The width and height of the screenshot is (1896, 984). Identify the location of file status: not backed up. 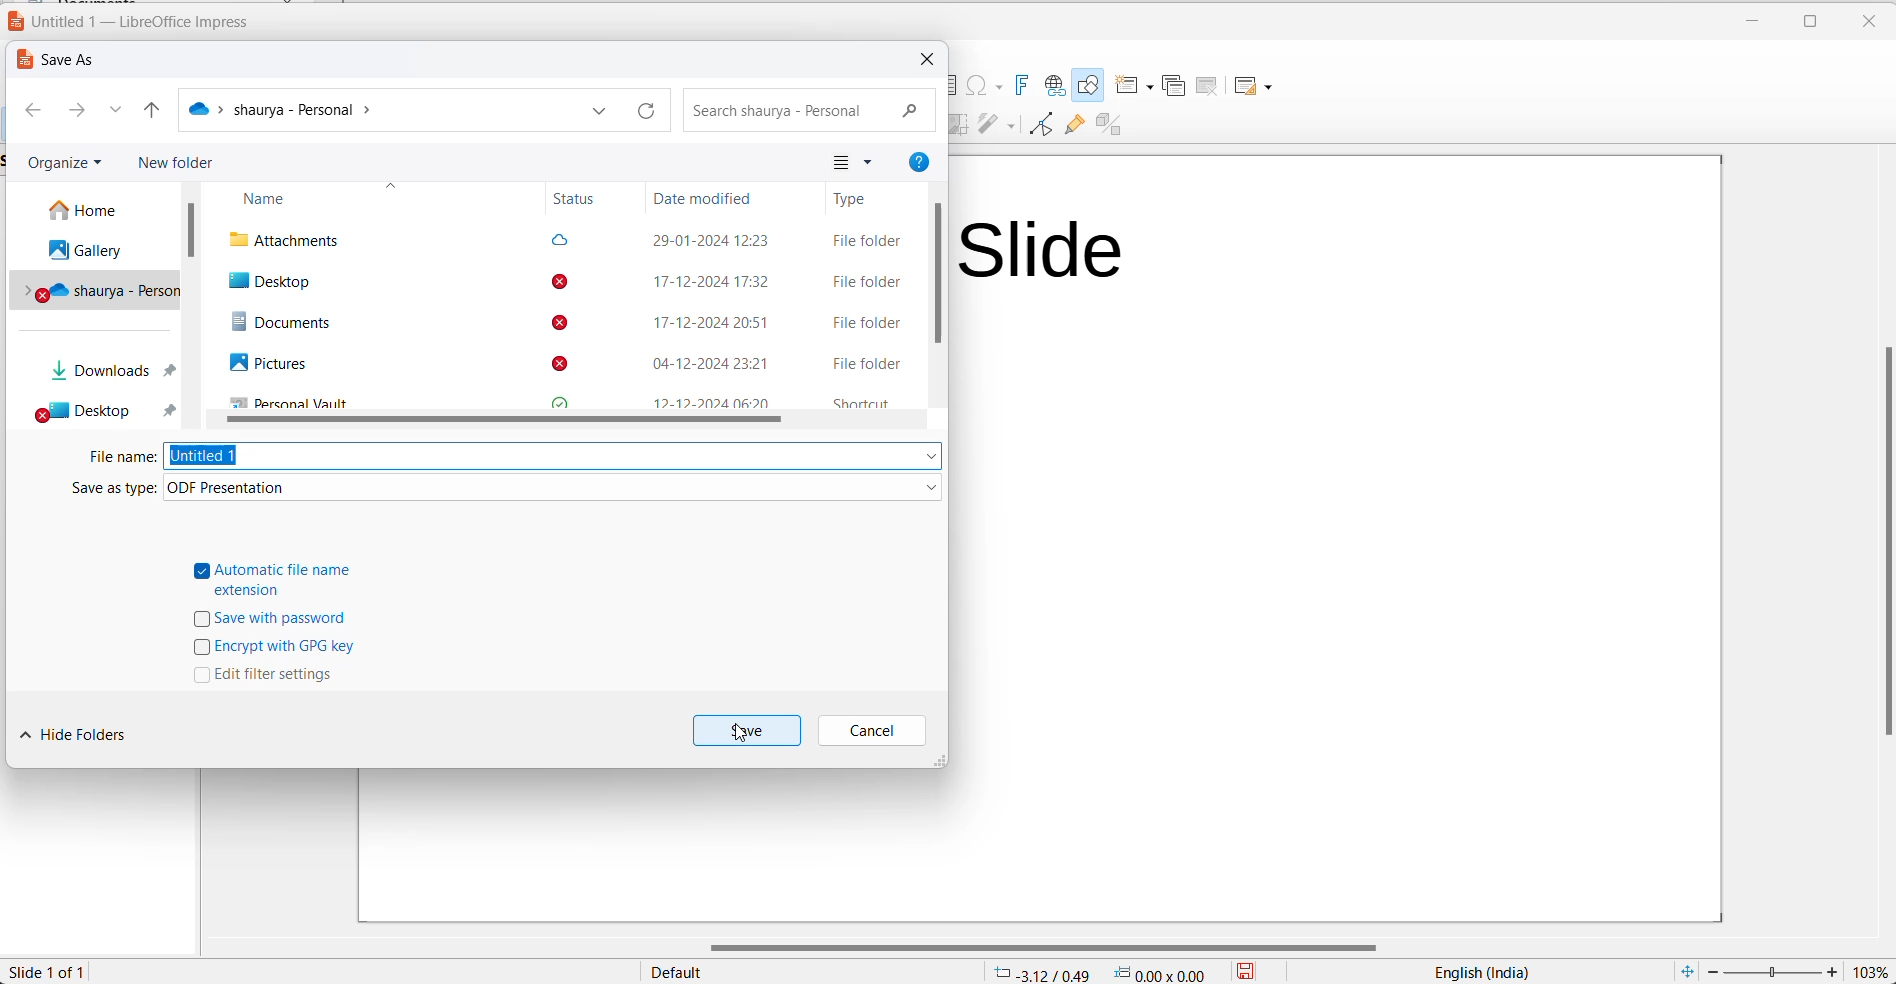
(562, 322).